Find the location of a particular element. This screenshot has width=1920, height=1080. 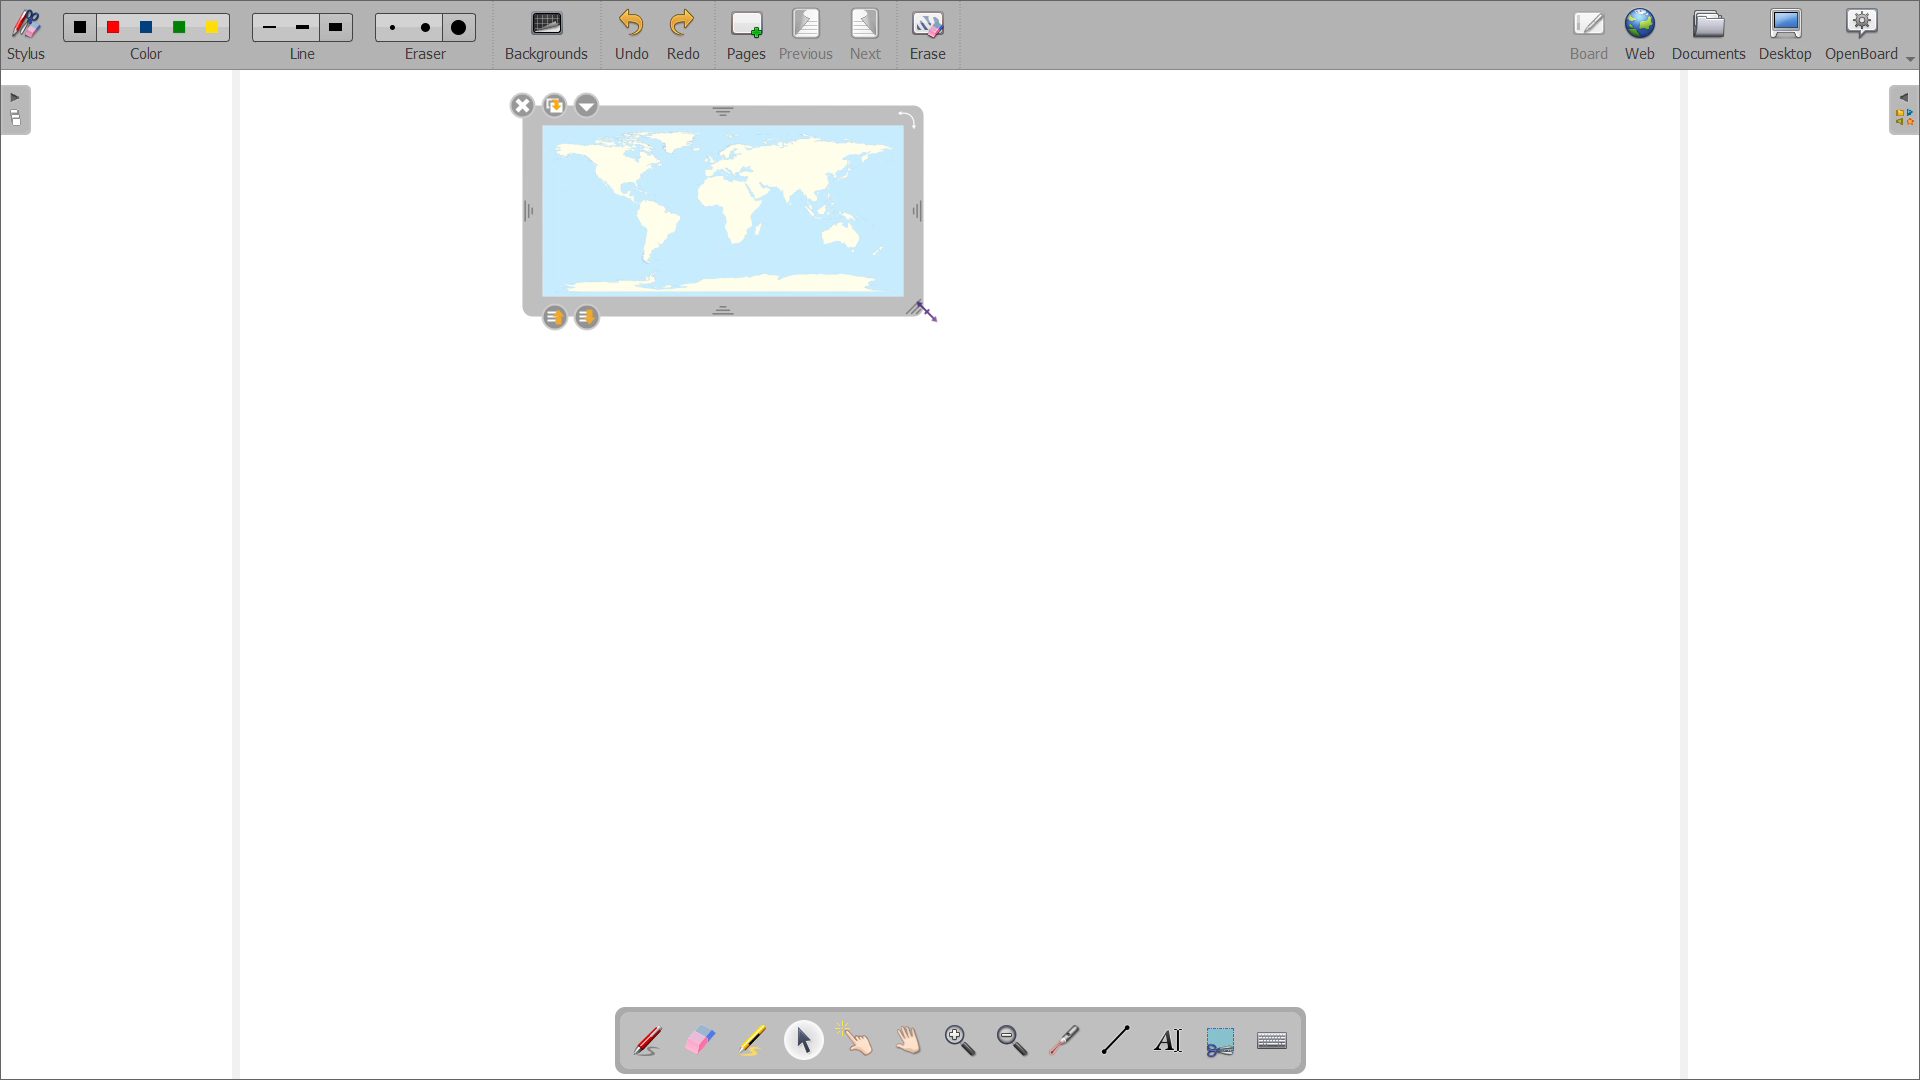

resize is located at coordinates (915, 210).